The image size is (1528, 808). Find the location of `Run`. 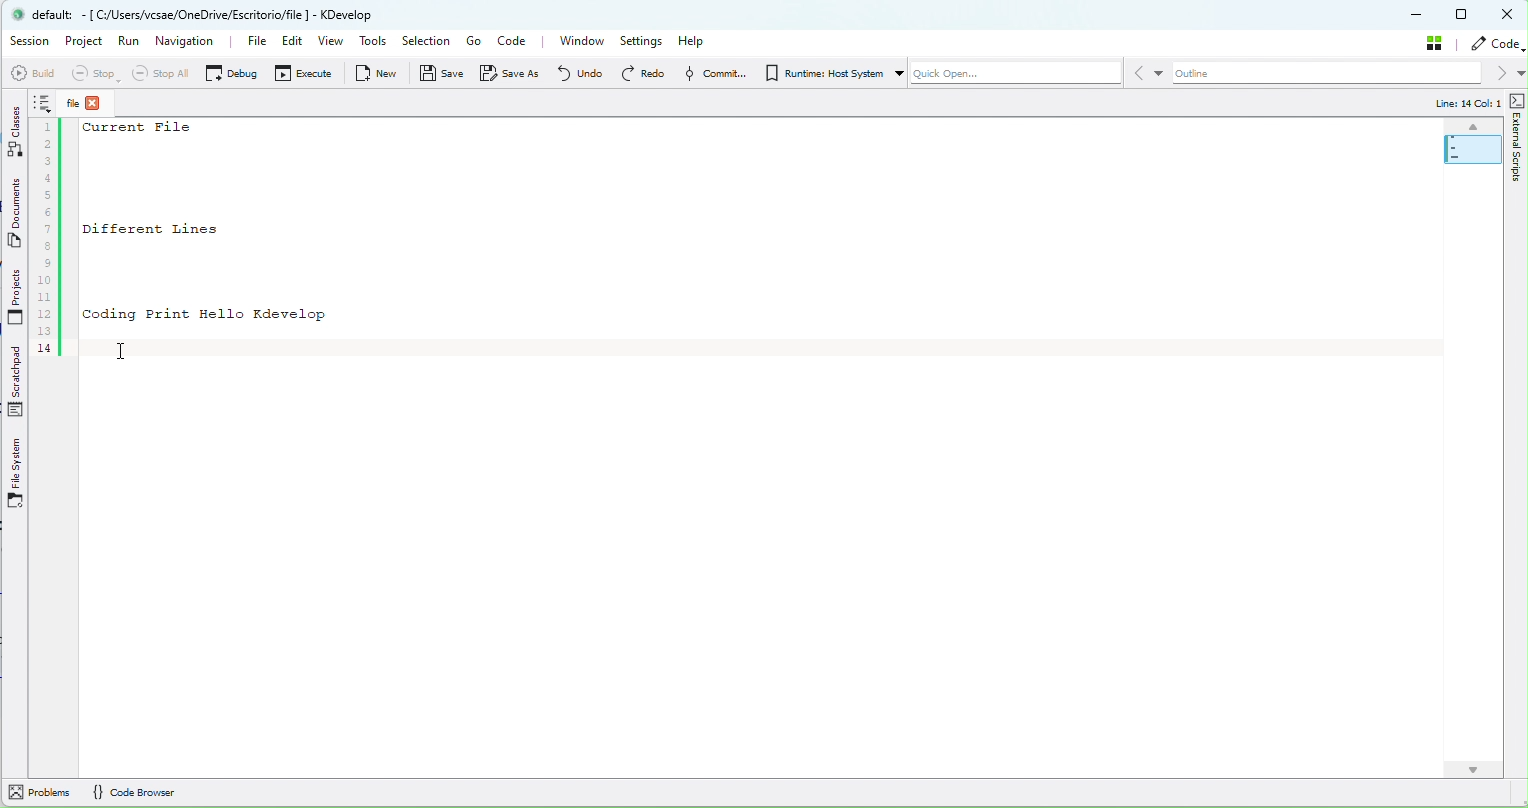

Run is located at coordinates (129, 46).